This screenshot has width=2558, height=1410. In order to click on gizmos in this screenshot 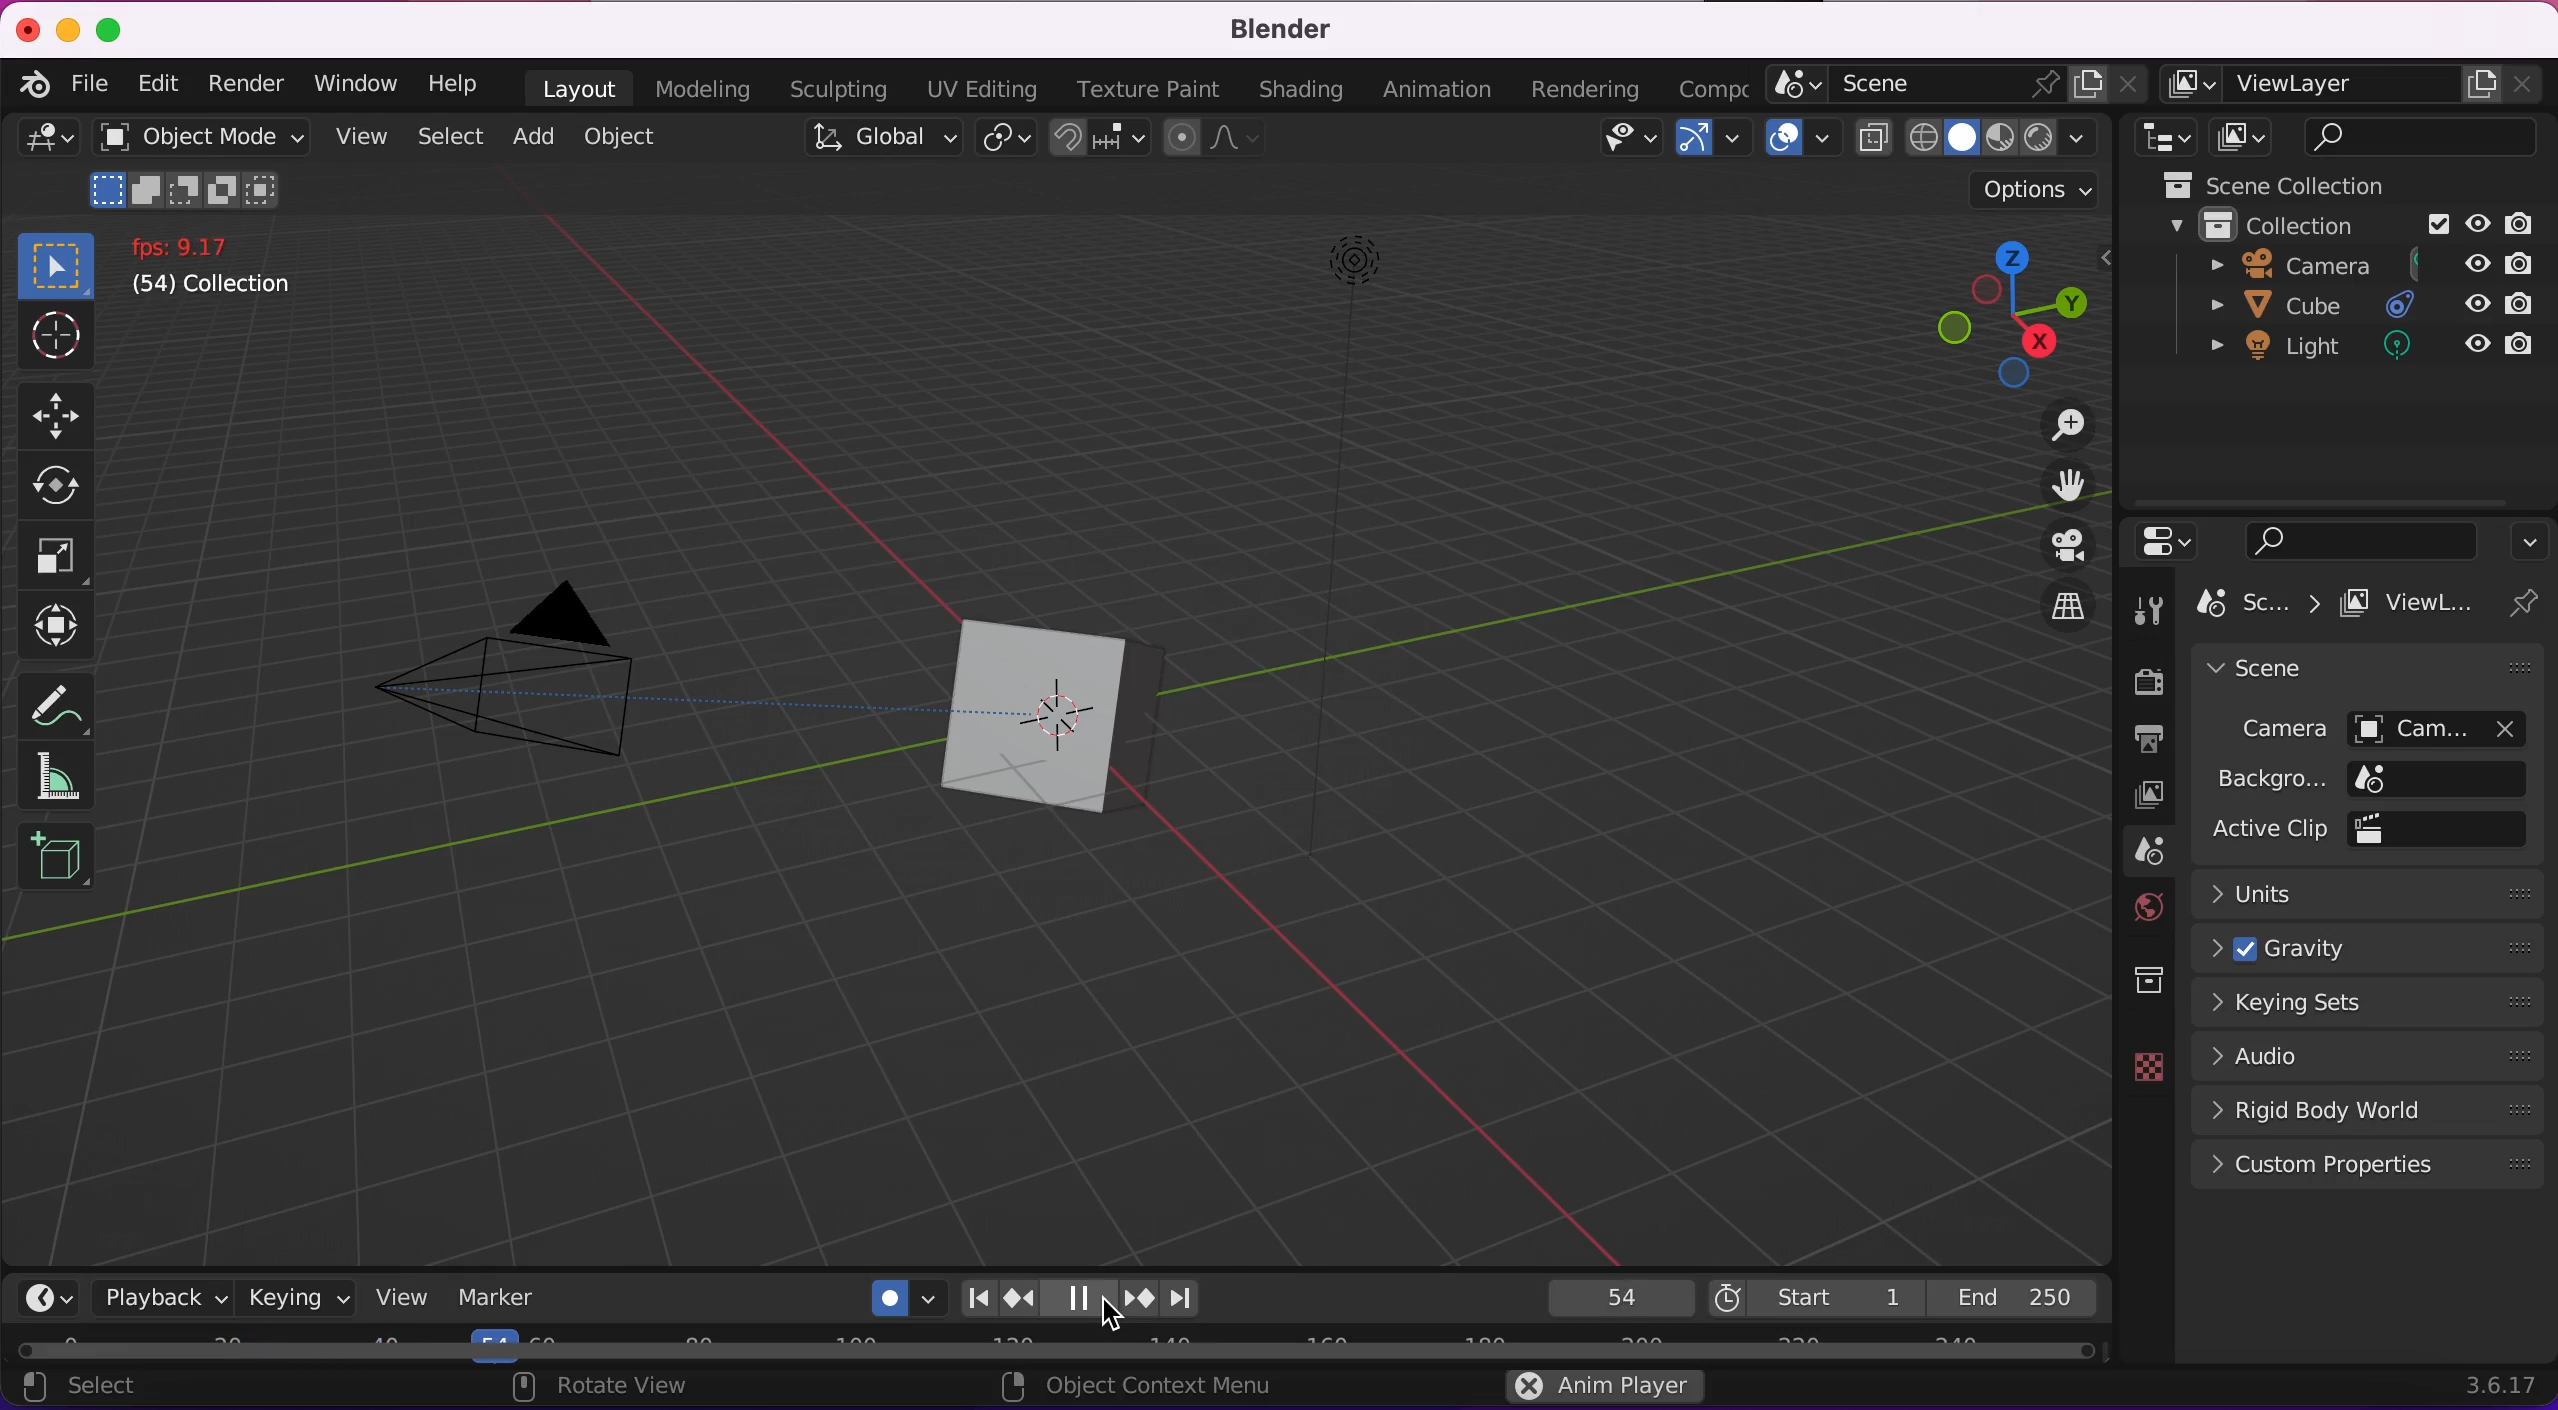, I will do `click(1704, 141)`.